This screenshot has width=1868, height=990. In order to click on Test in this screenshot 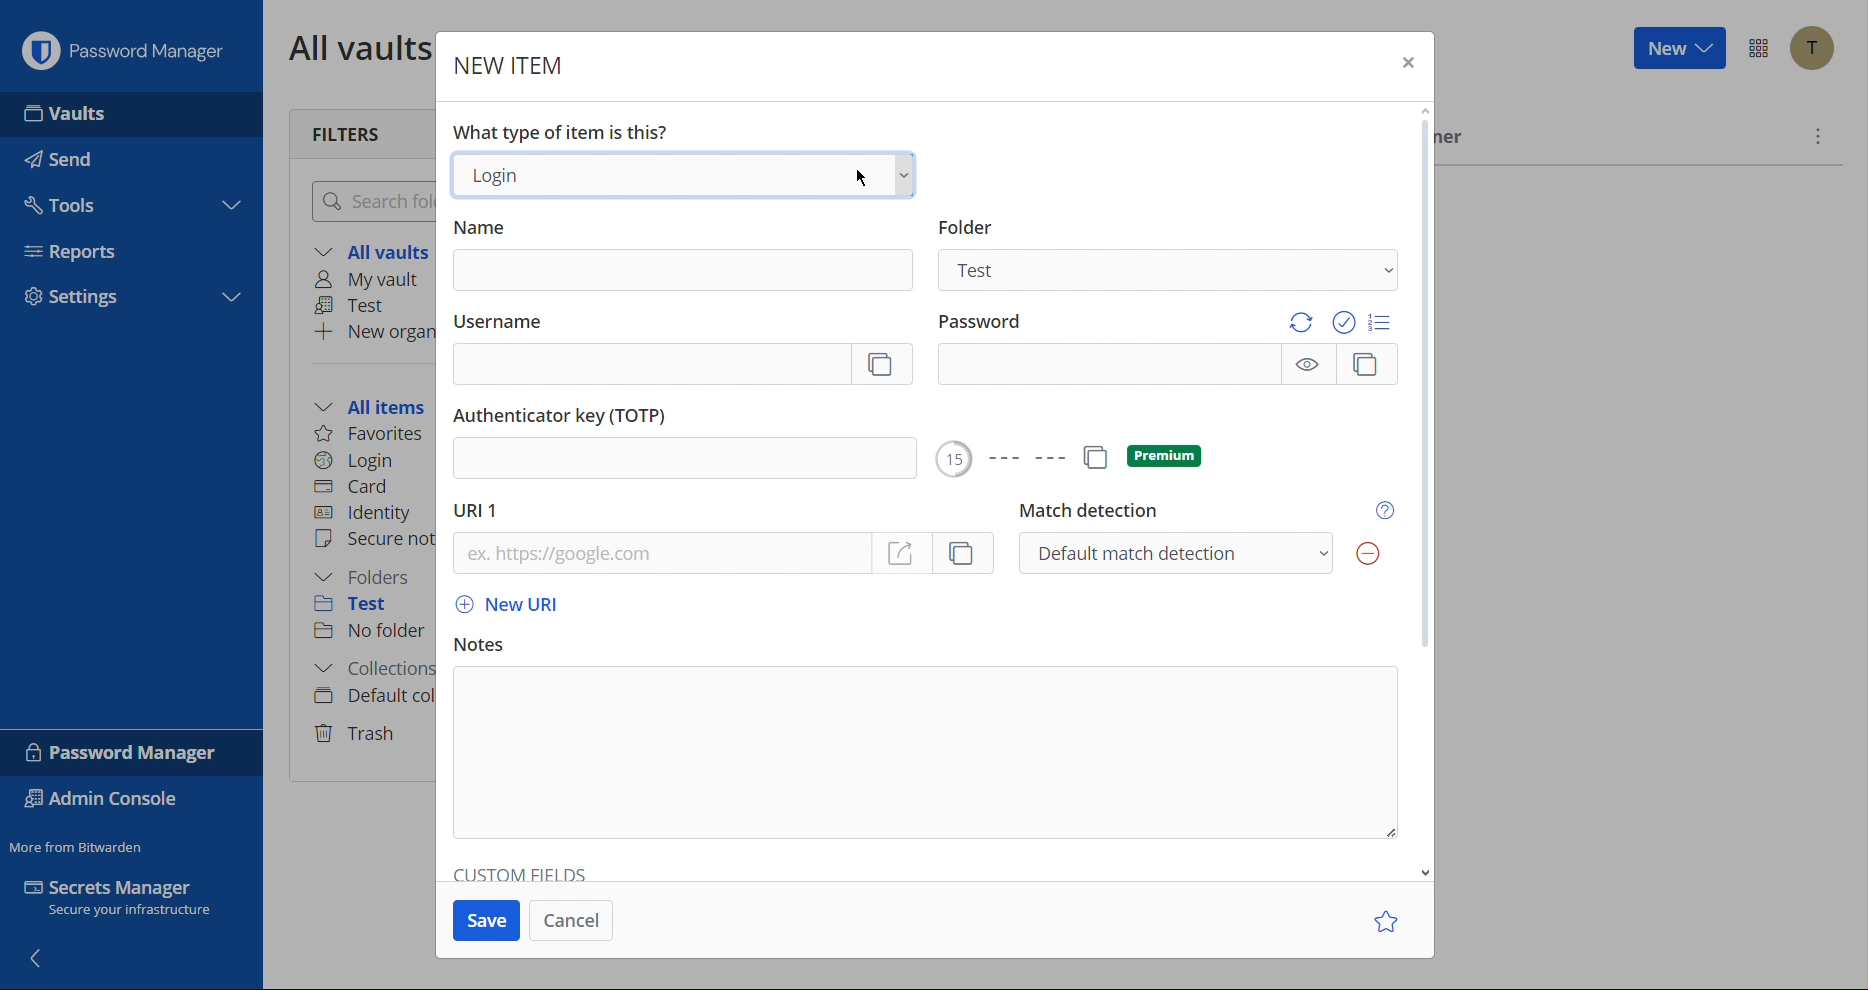, I will do `click(357, 605)`.